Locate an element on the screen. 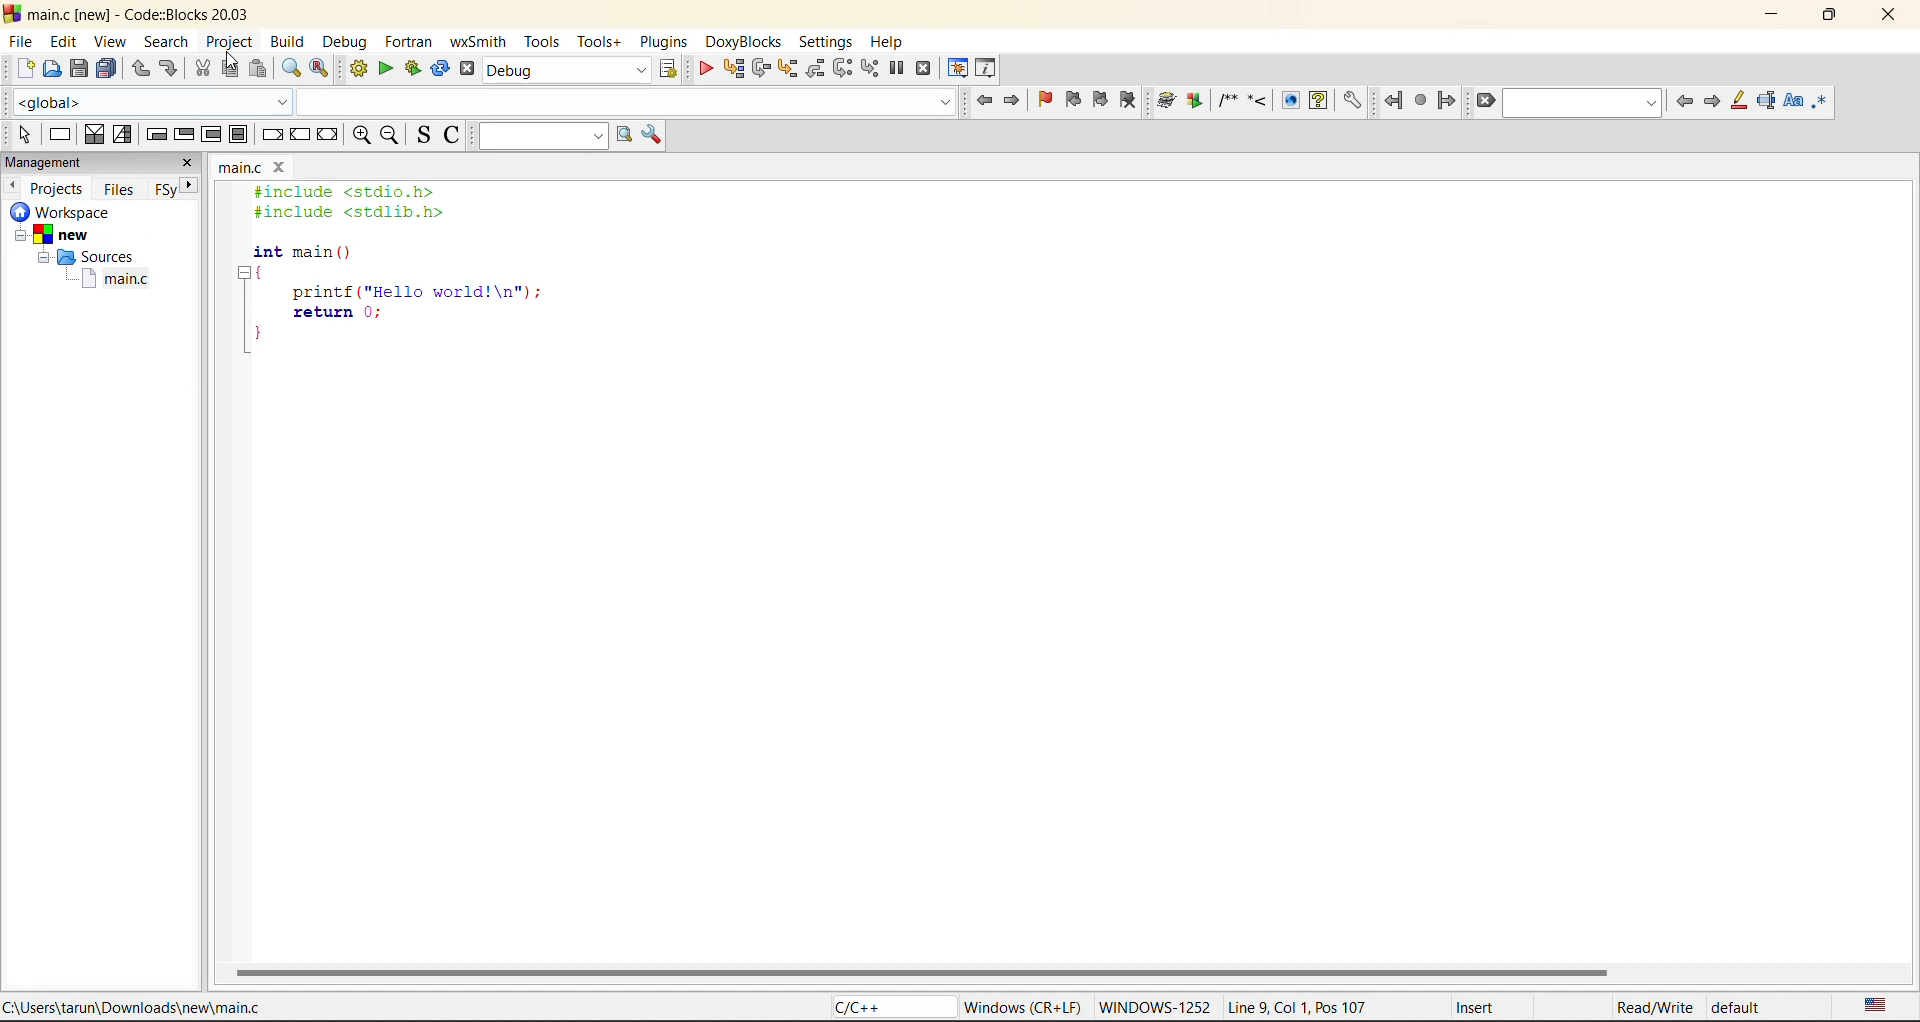 The width and height of the screenshot is (1920, 1022). main.c is located at coordinates (238, 167).